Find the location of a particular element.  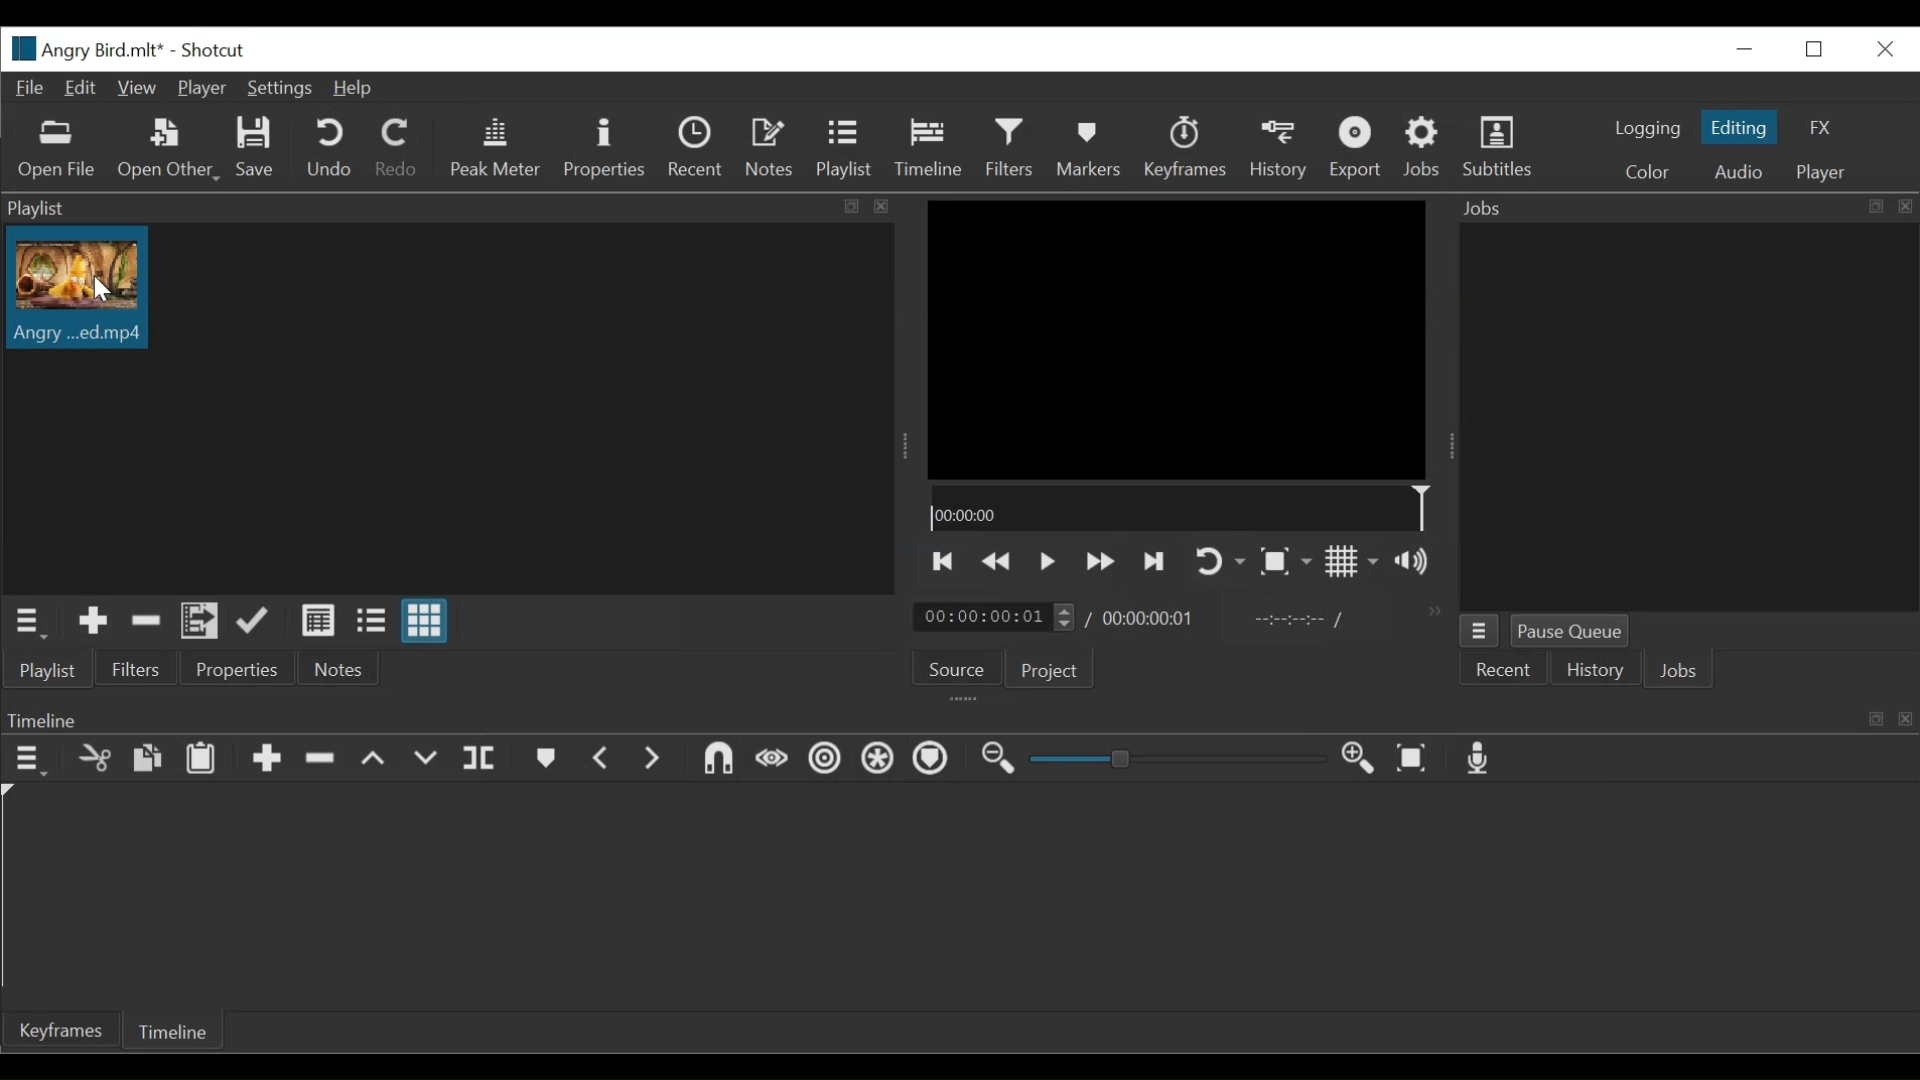

Timeline is located at coordinates (177, 1034).